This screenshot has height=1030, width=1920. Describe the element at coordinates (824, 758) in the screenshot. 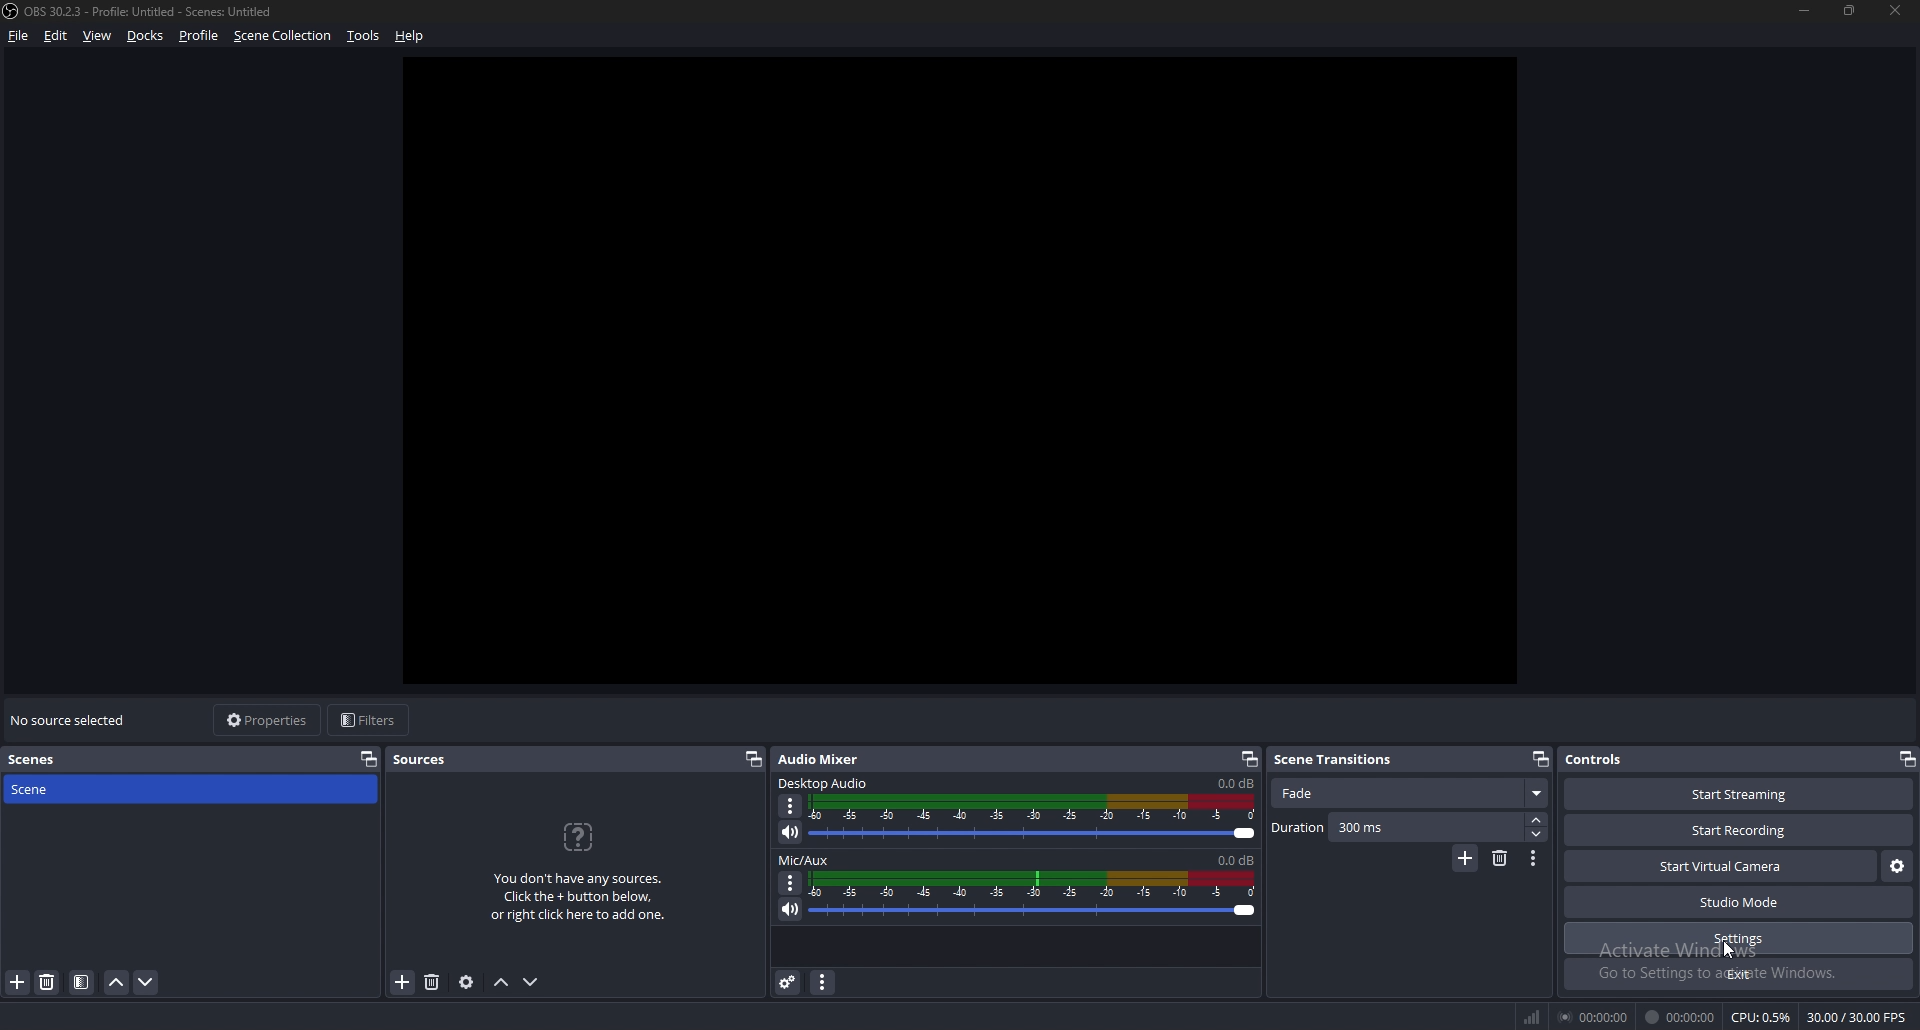

I see `audio mixer` at that location.